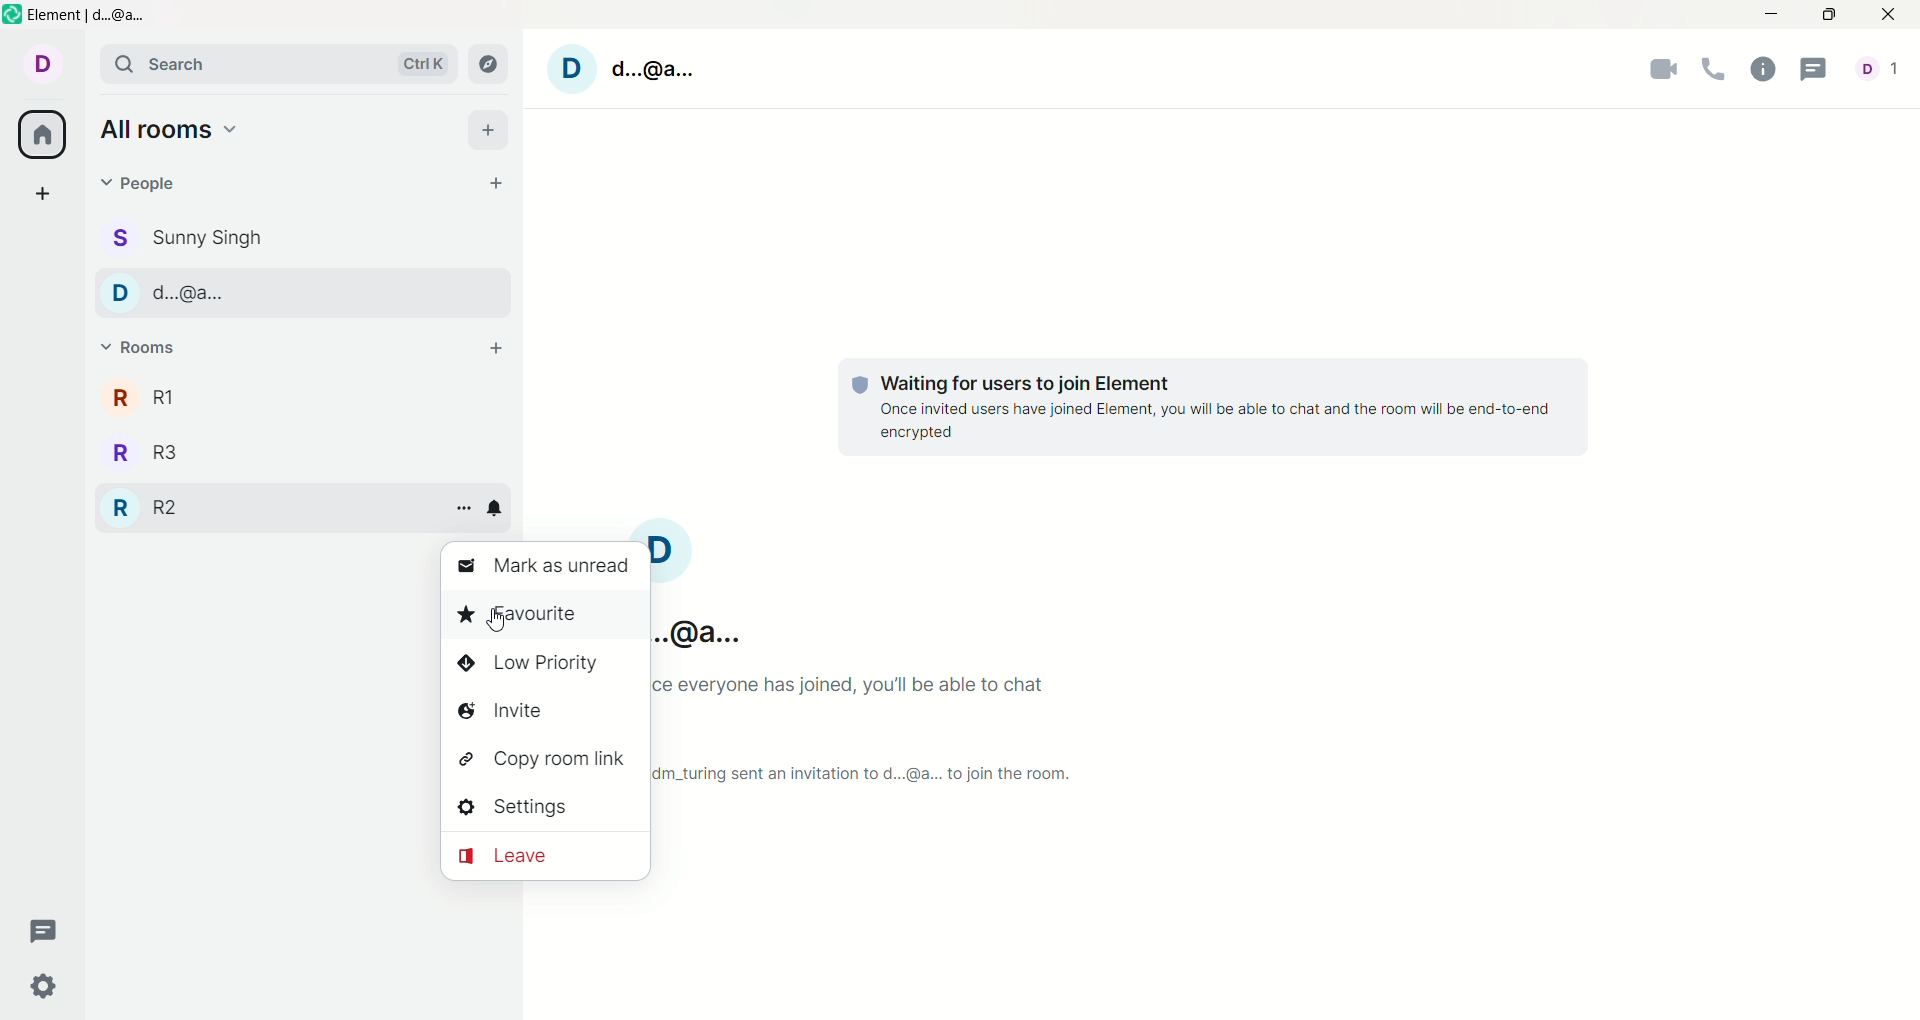 The image size is (1920, 1020). I want to click on threads, so click(1817, 72).